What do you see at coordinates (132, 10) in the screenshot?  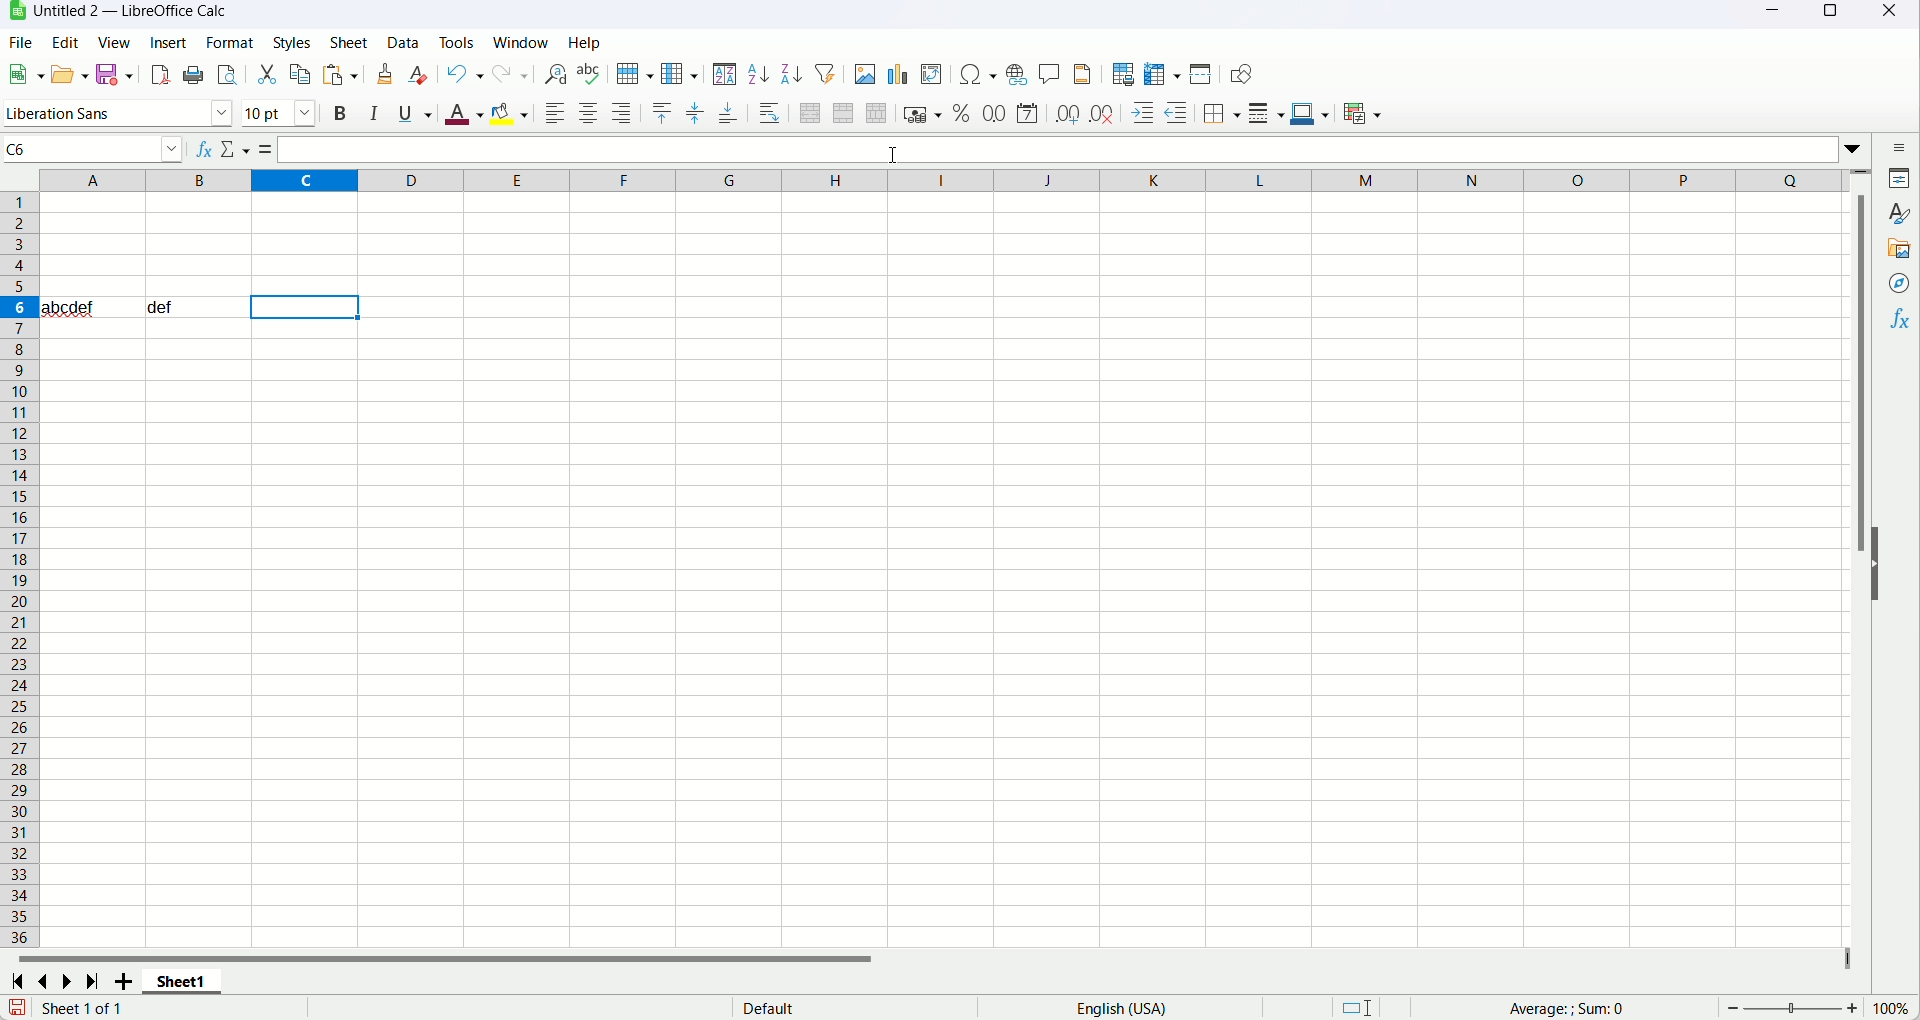 I see `title` at bounding box center [132, 10].